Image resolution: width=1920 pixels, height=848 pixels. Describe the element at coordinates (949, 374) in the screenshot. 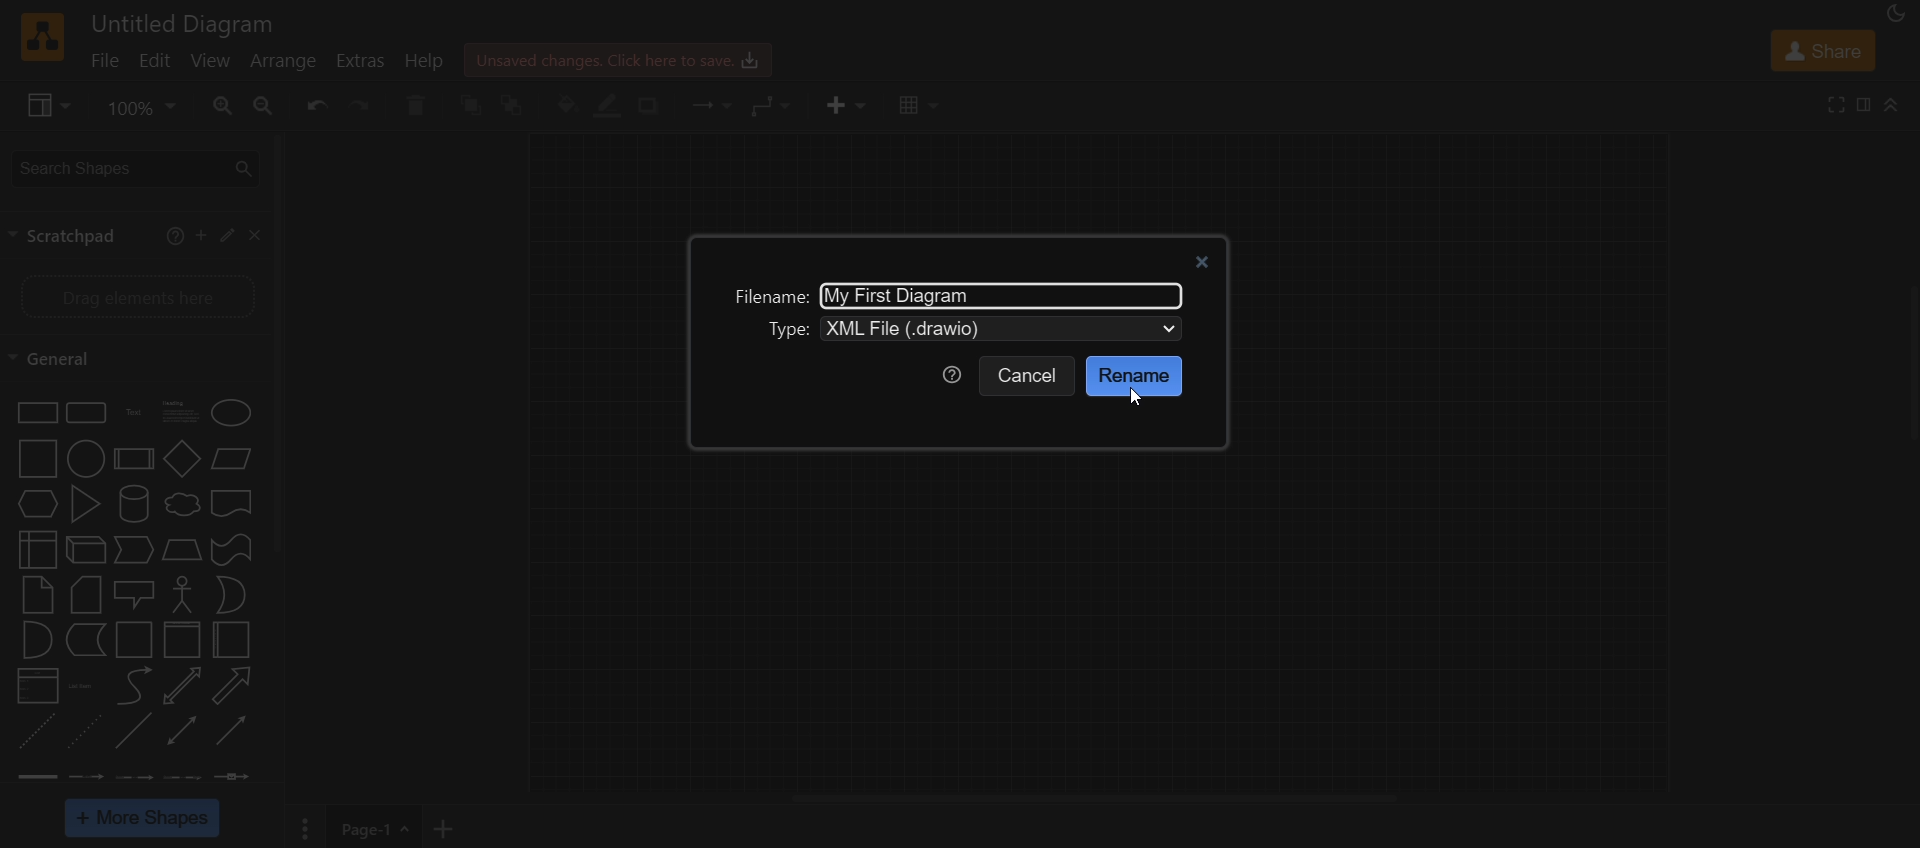

I see `help` at that location.